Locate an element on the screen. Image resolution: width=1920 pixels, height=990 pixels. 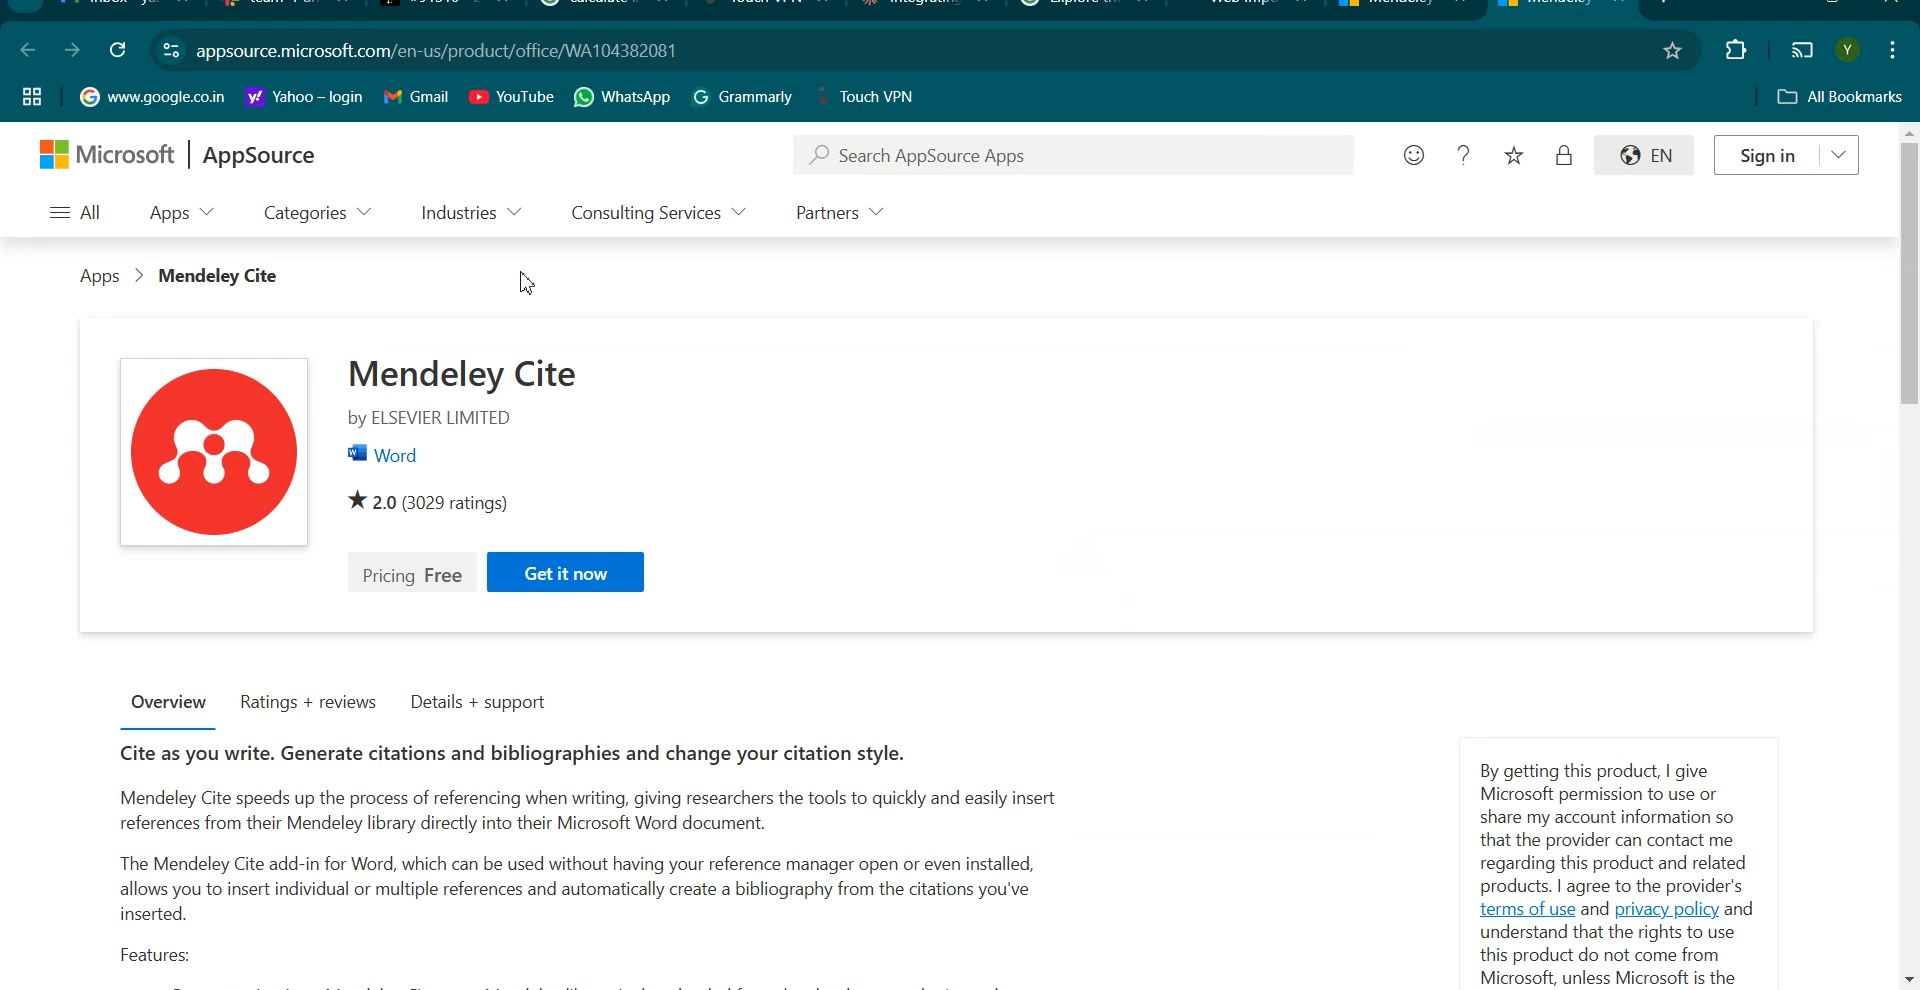
word is located at coordinates (384, 454).